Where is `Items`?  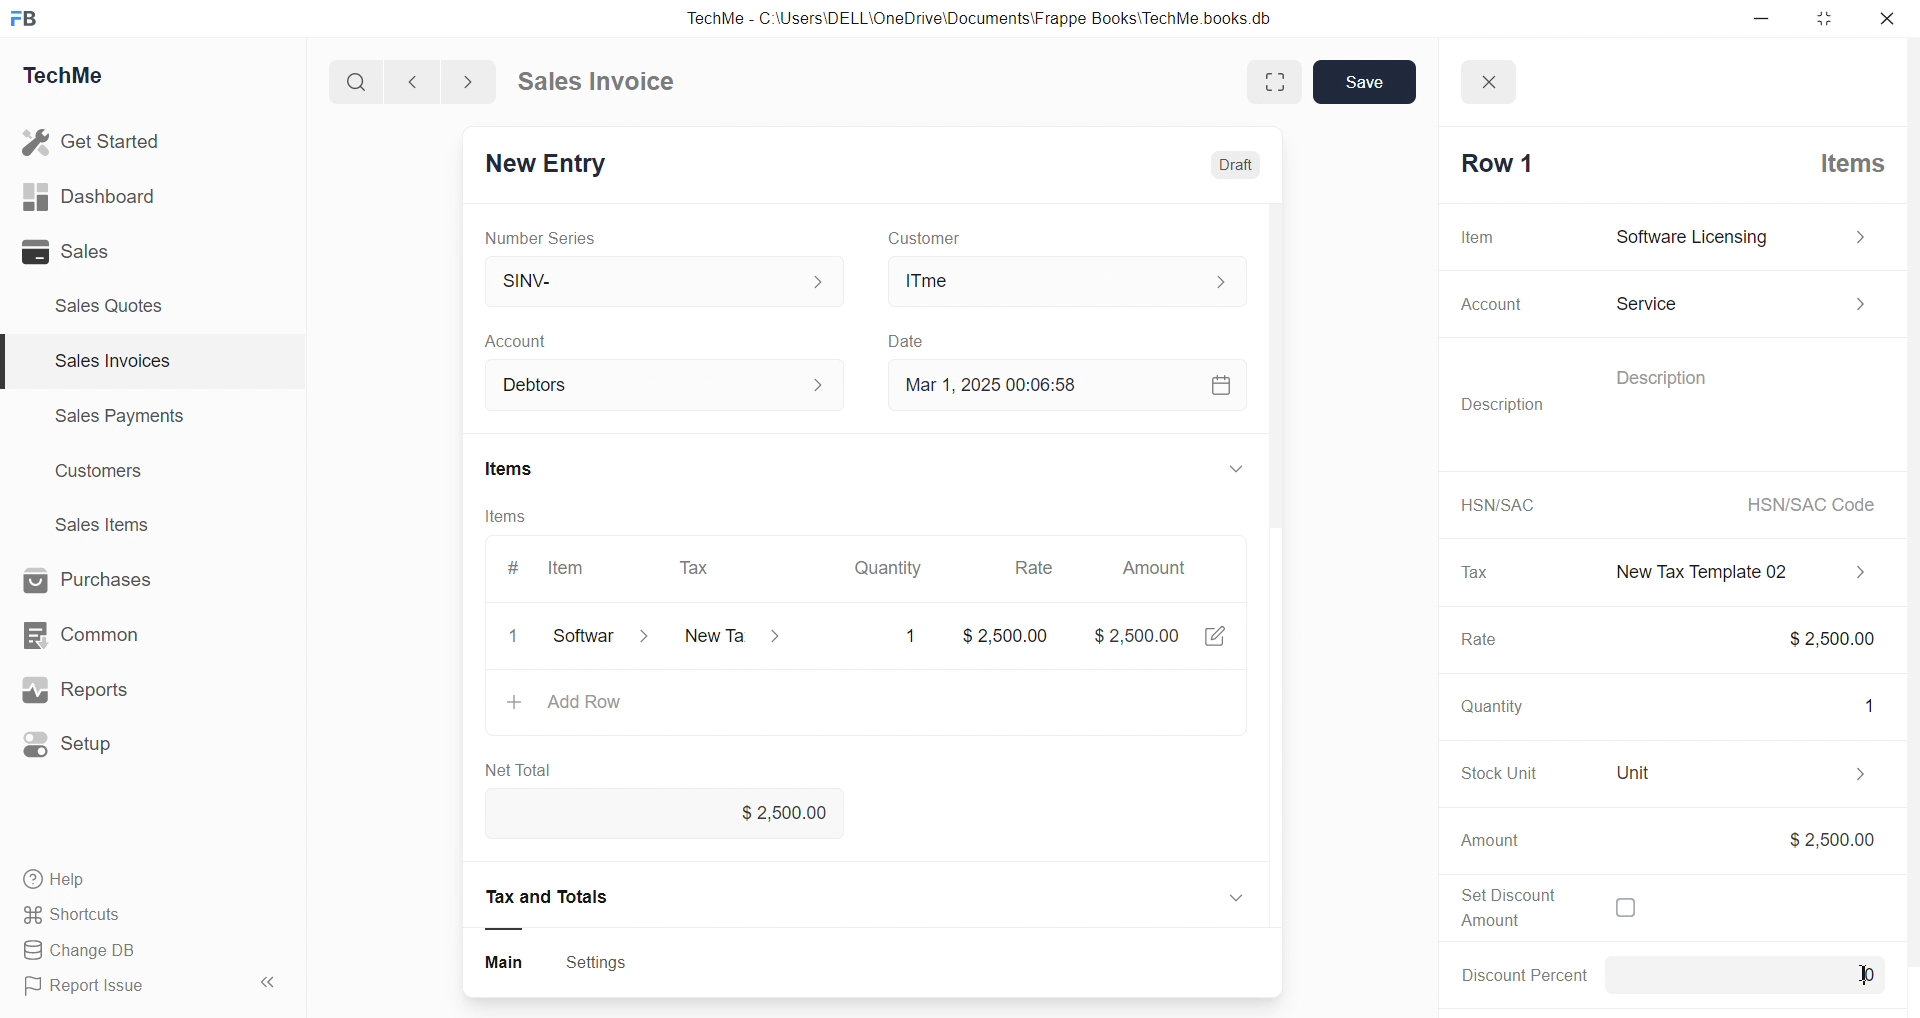
Items is located at coordinates (1843, 161).